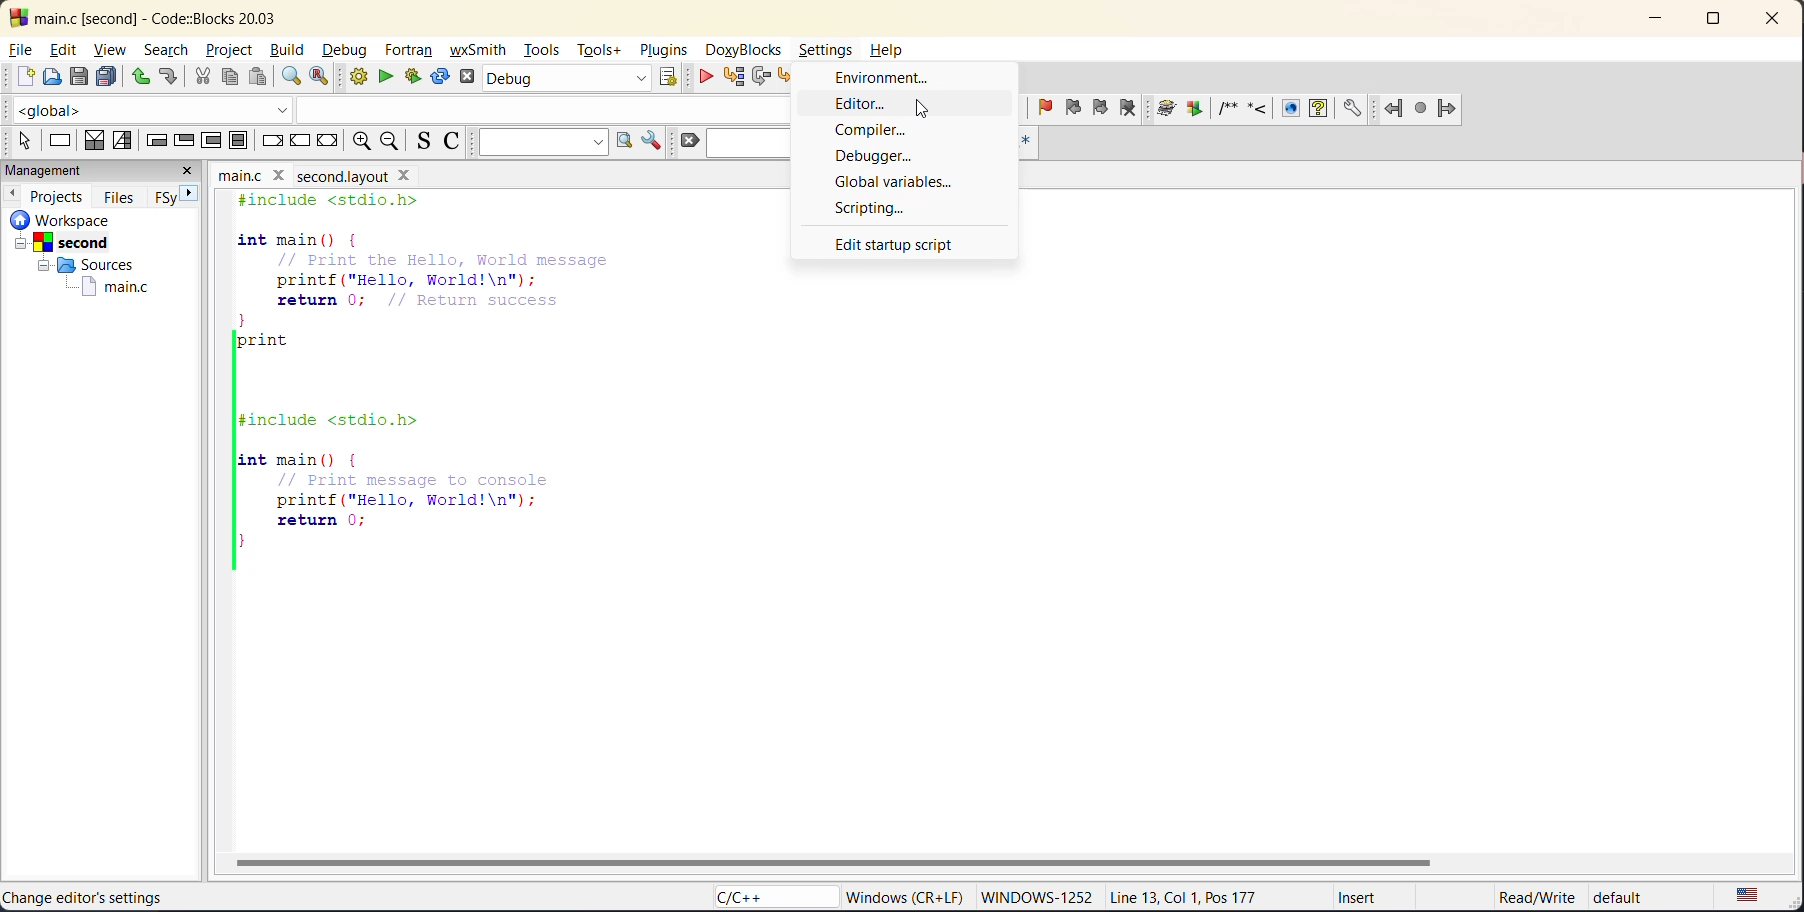 This screenshot has height=912, width=1804. I want to click on tools+, so click(602, 56).